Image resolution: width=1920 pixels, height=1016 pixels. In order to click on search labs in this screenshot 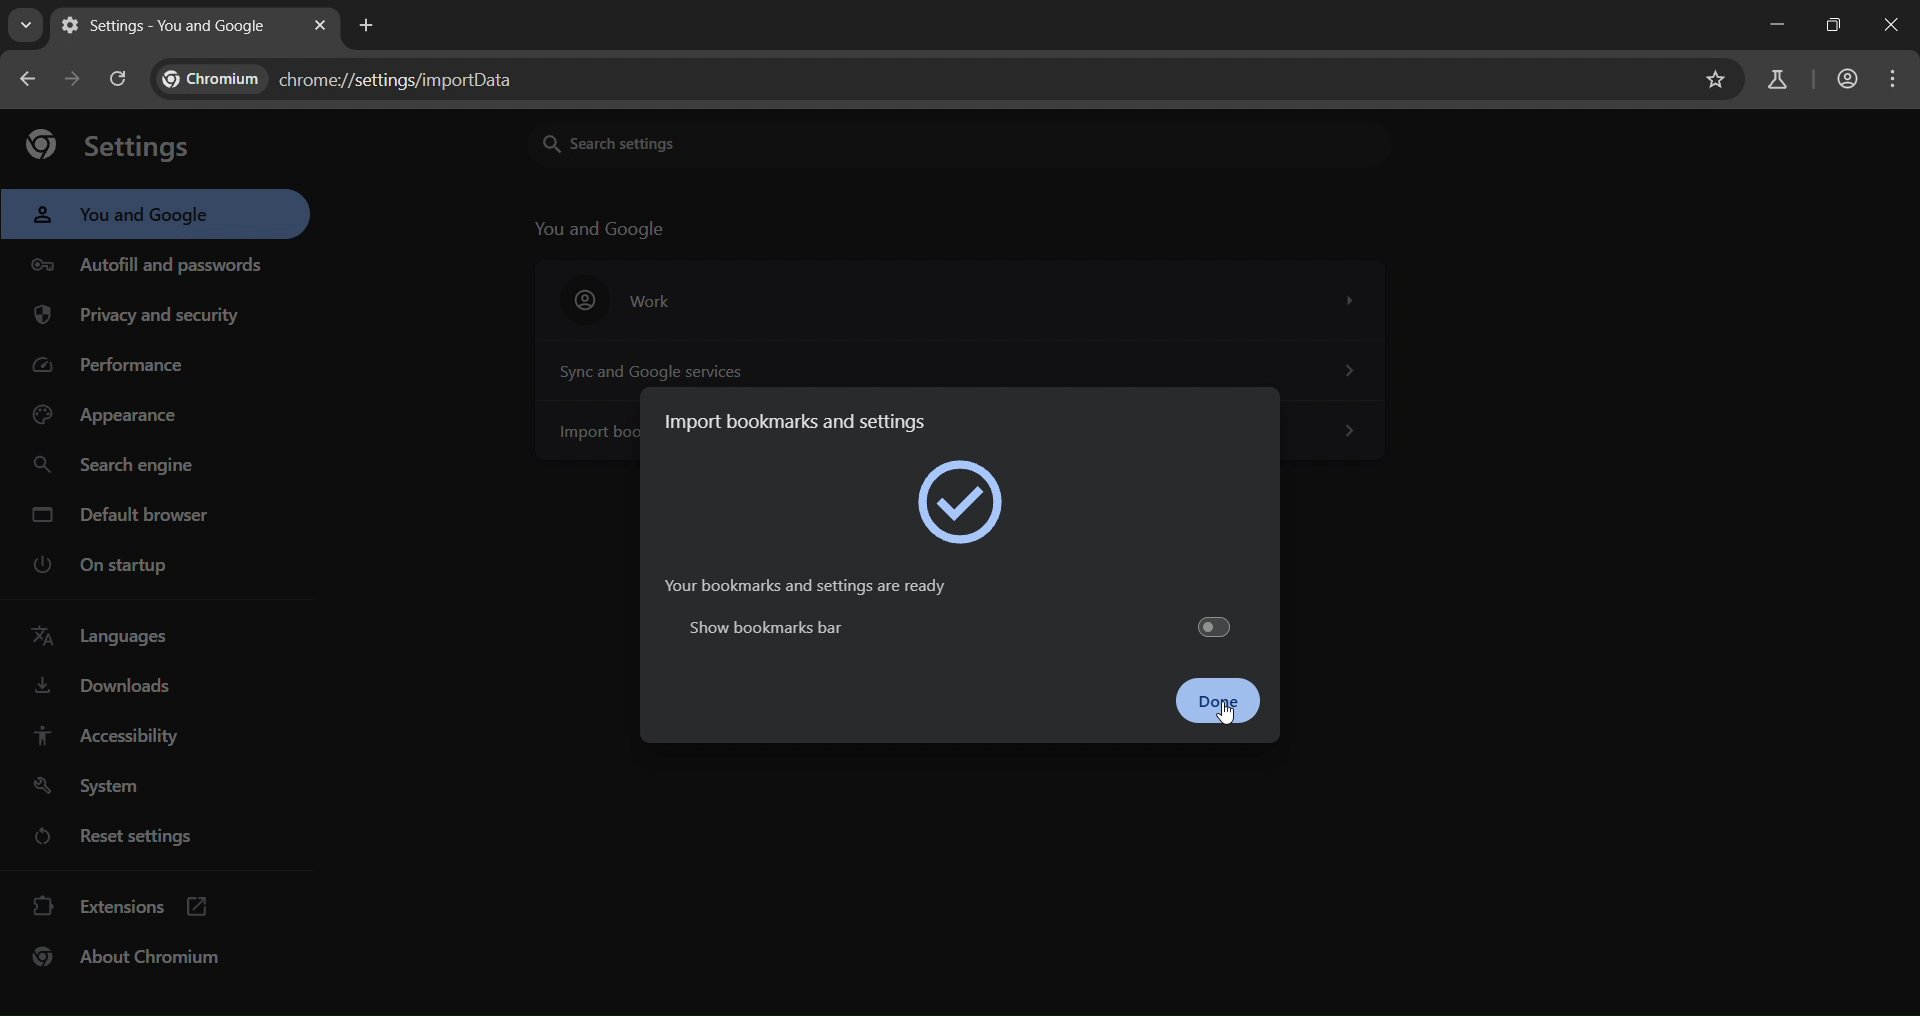, I will do `click(1770, 81)`.